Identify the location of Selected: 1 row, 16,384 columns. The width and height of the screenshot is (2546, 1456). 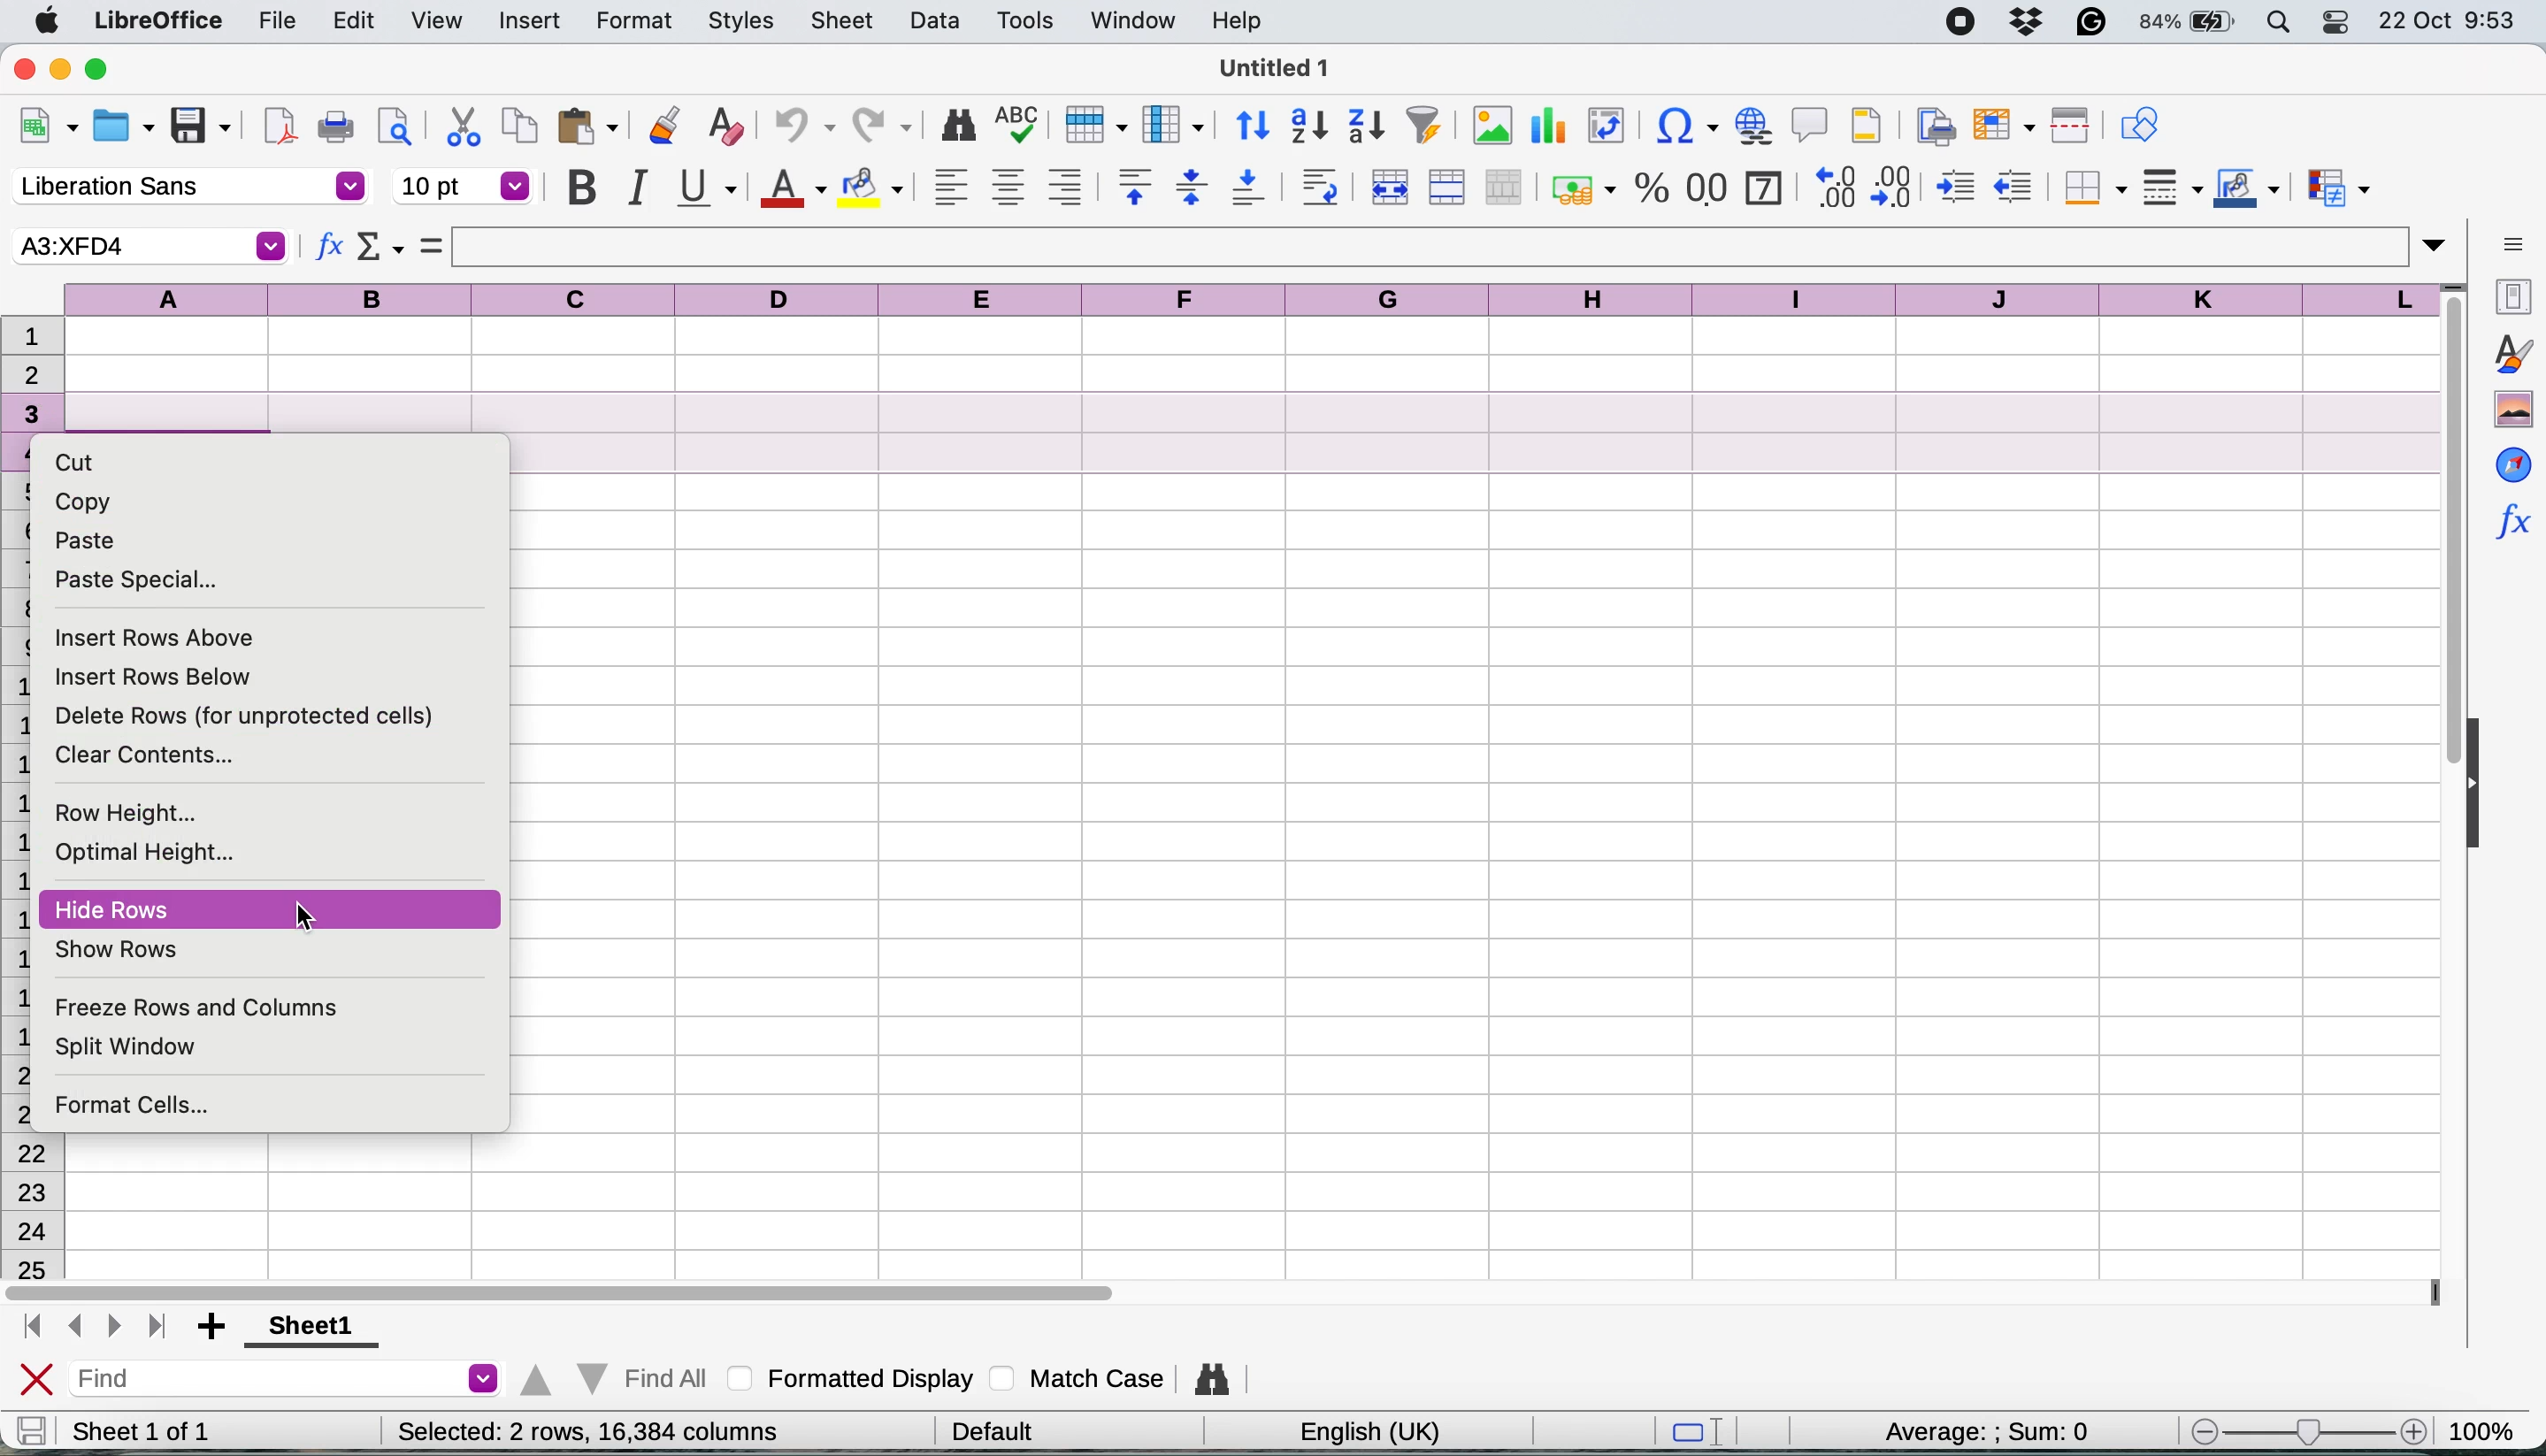
(581, 1431).